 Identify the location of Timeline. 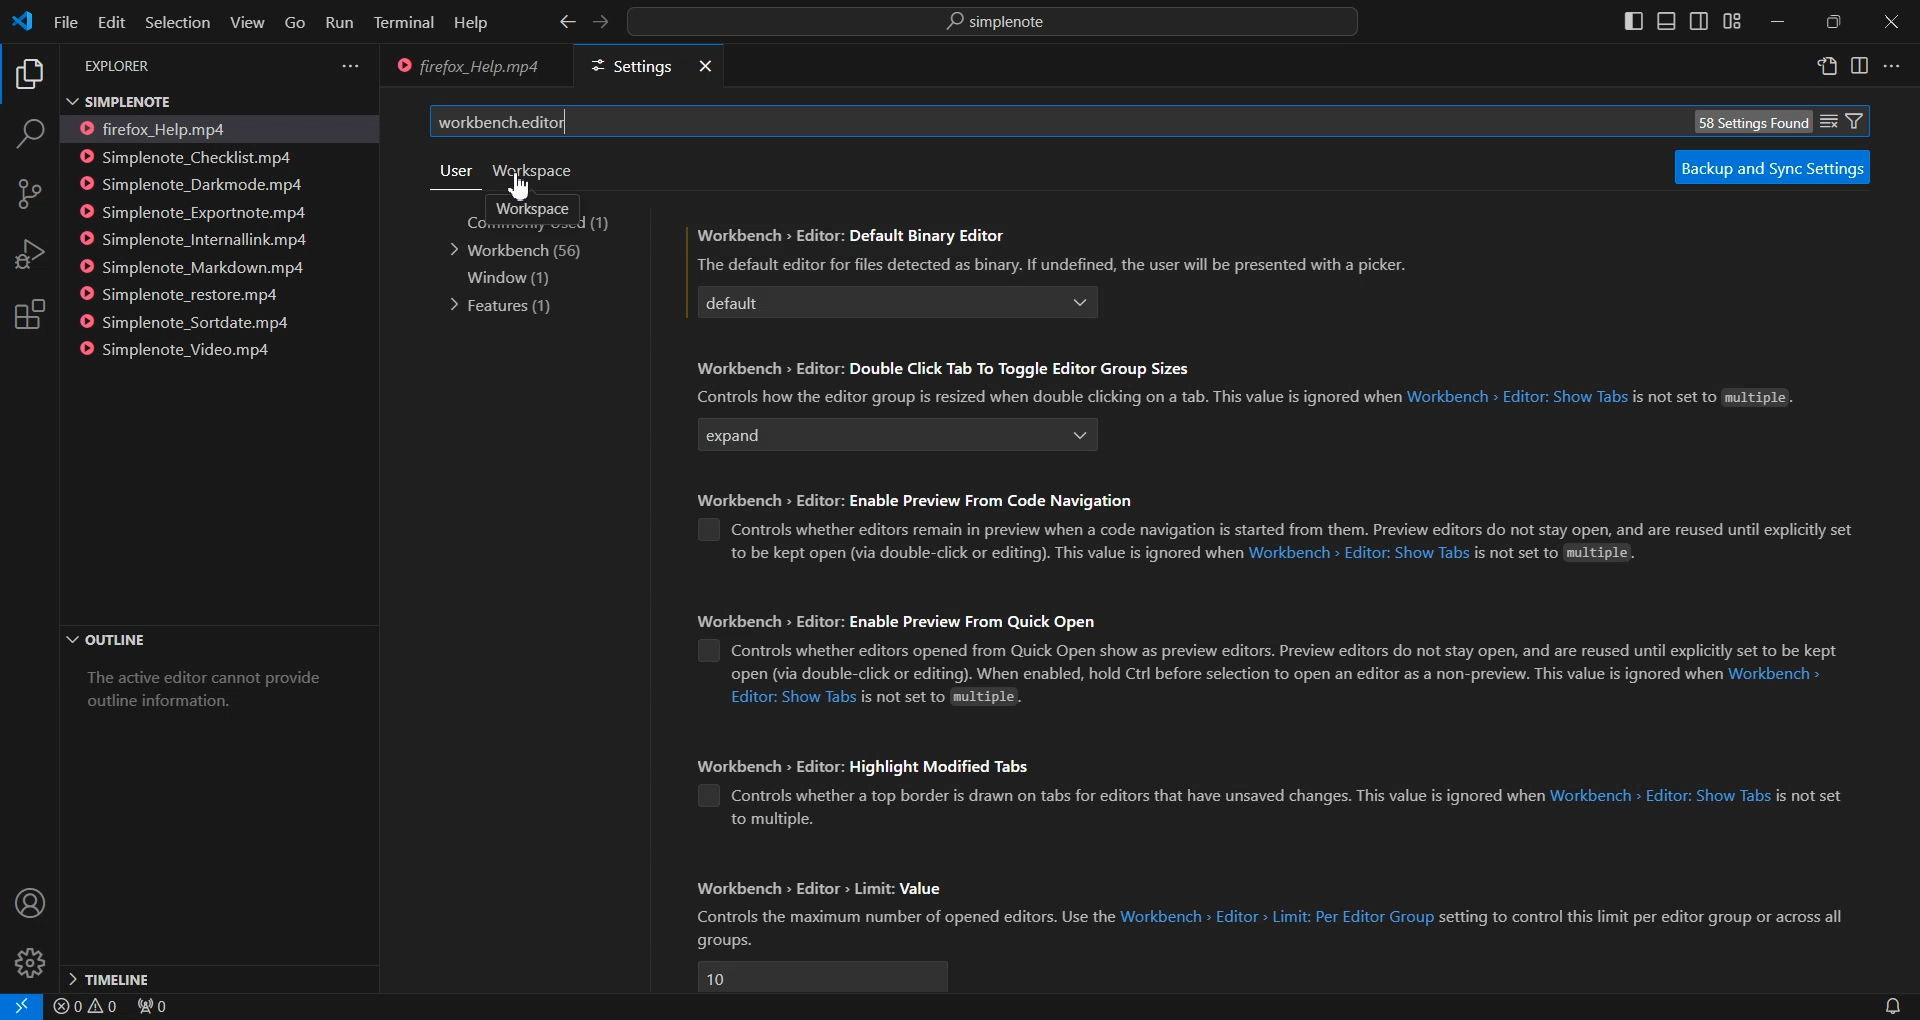
(217, 977).